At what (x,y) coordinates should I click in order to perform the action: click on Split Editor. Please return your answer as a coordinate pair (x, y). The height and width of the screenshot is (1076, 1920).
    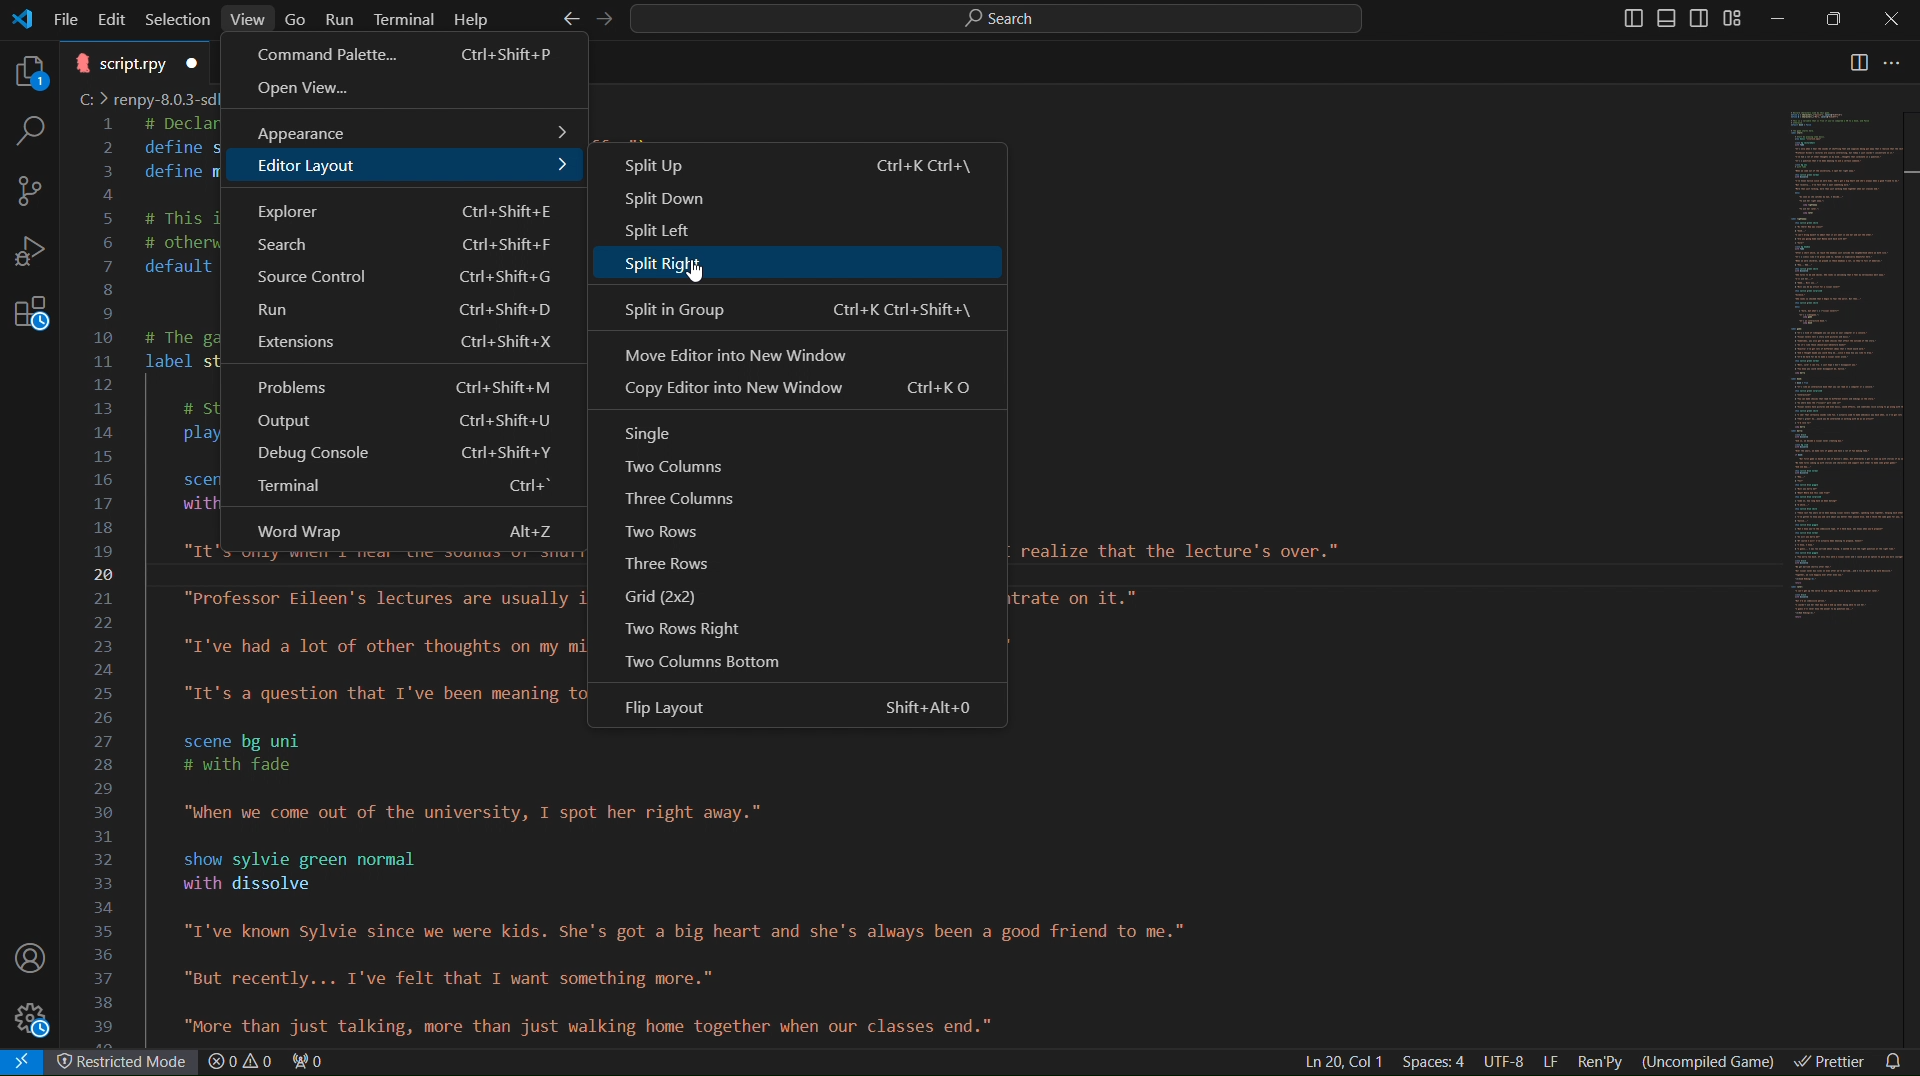
    Looking at the image, I should click on (1859, 64).